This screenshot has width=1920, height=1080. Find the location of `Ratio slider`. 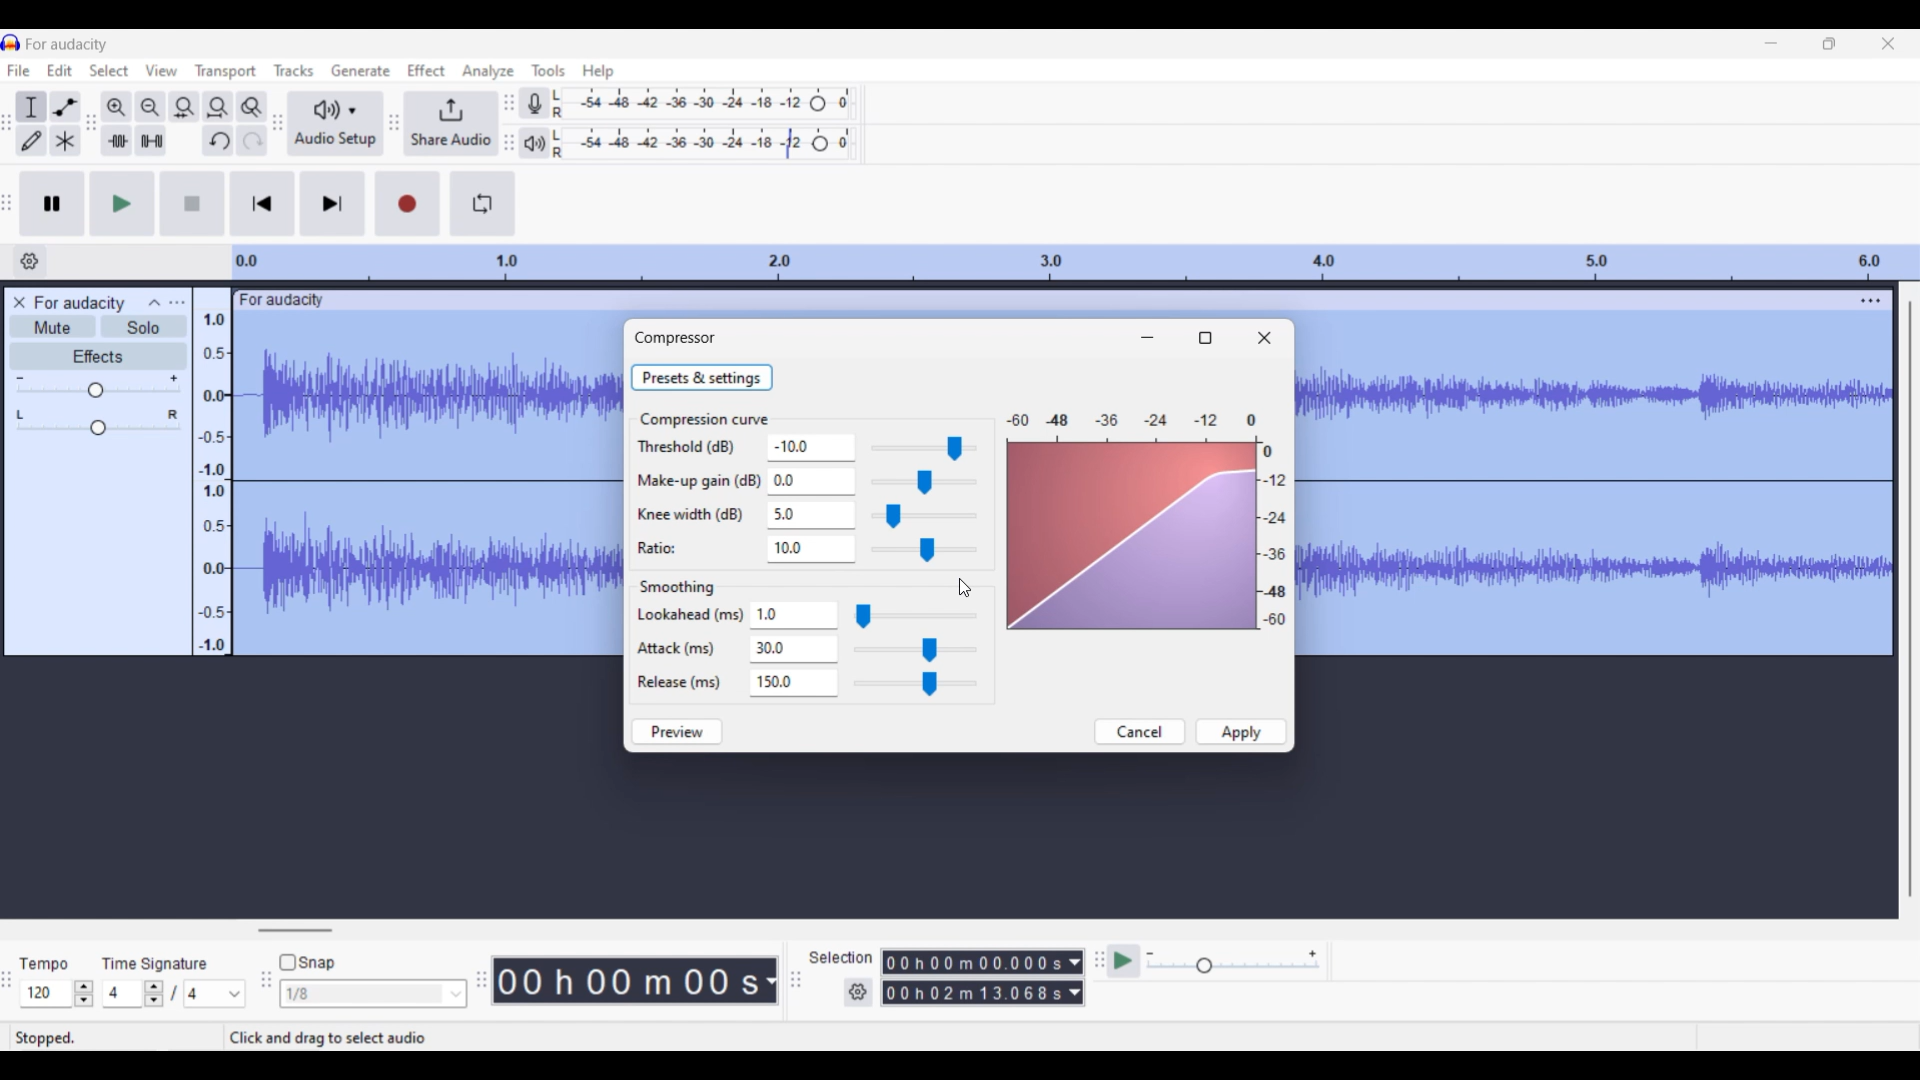

Ratio slider is located at coordinates (924, 550).